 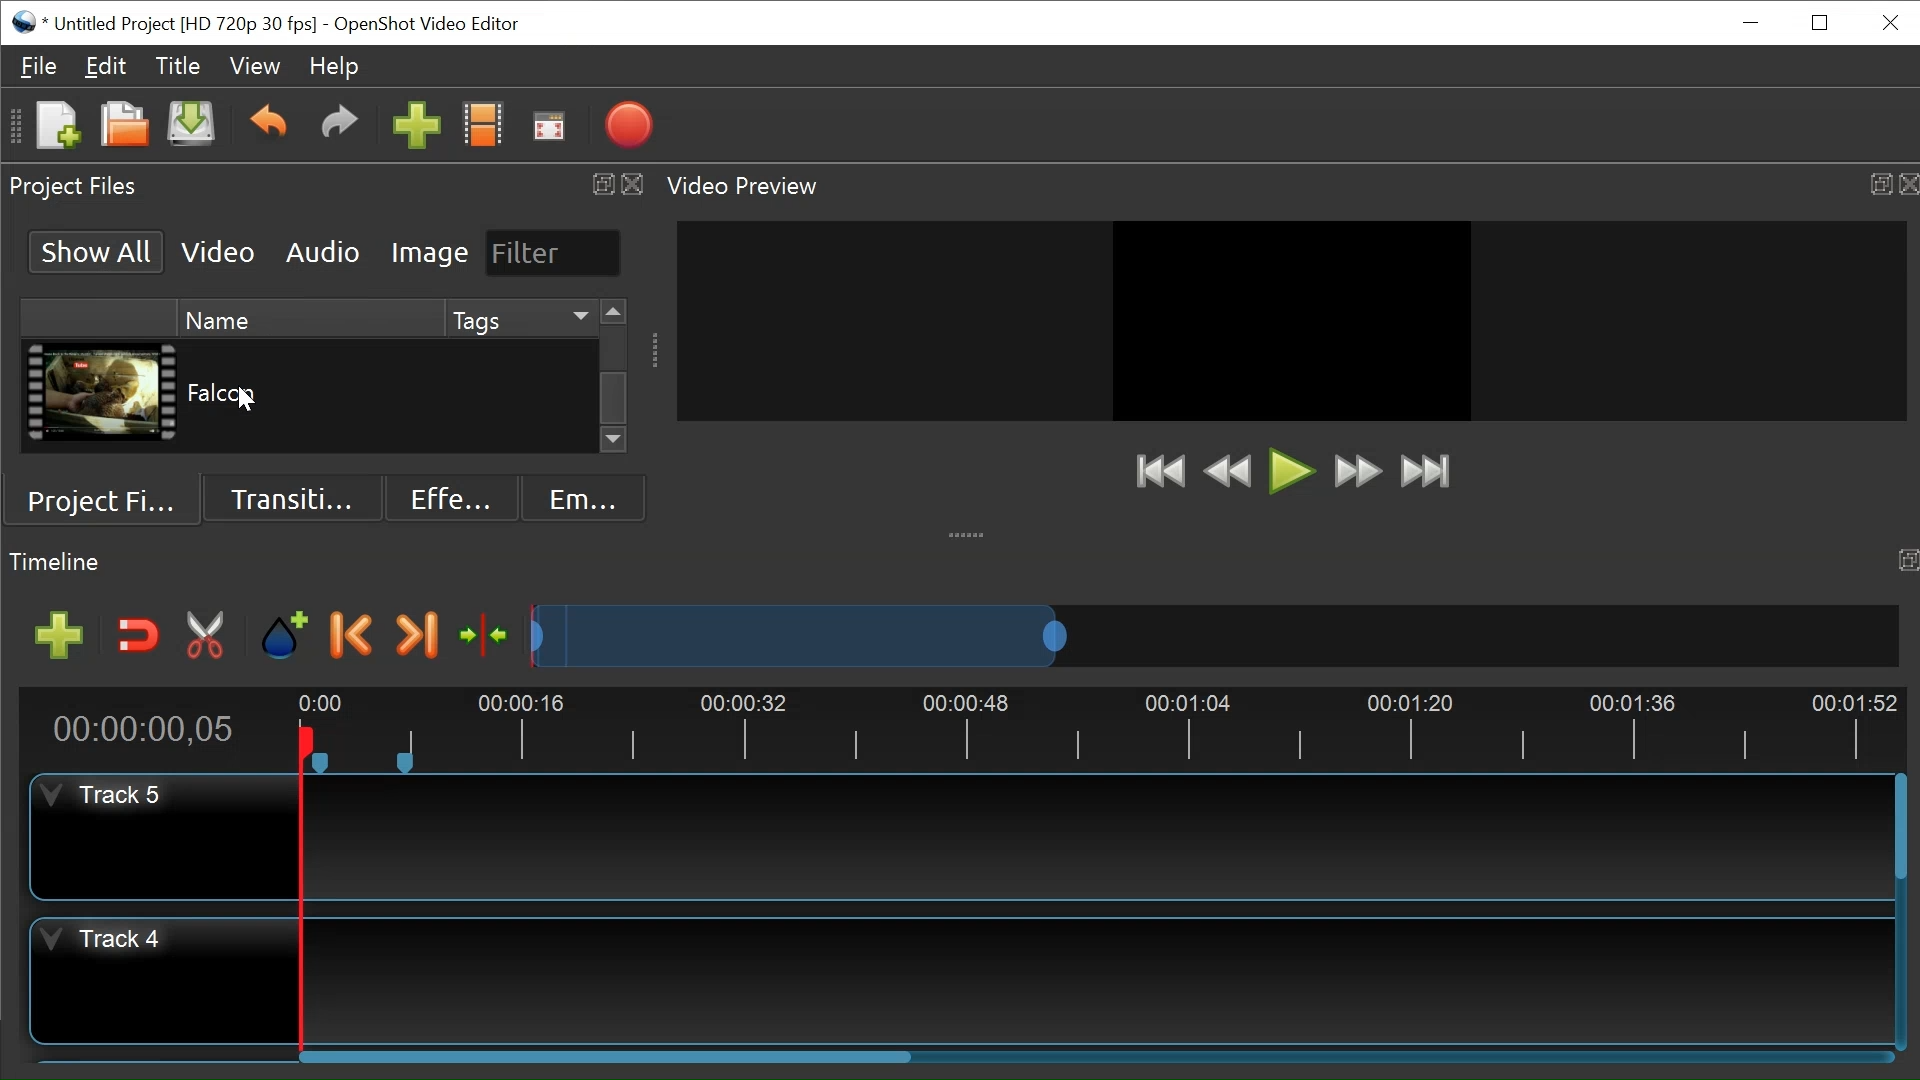 What do you see at coordinates (1820, 21) in the screenshot?
I see `Restore` at bounding box center [1820, 21].